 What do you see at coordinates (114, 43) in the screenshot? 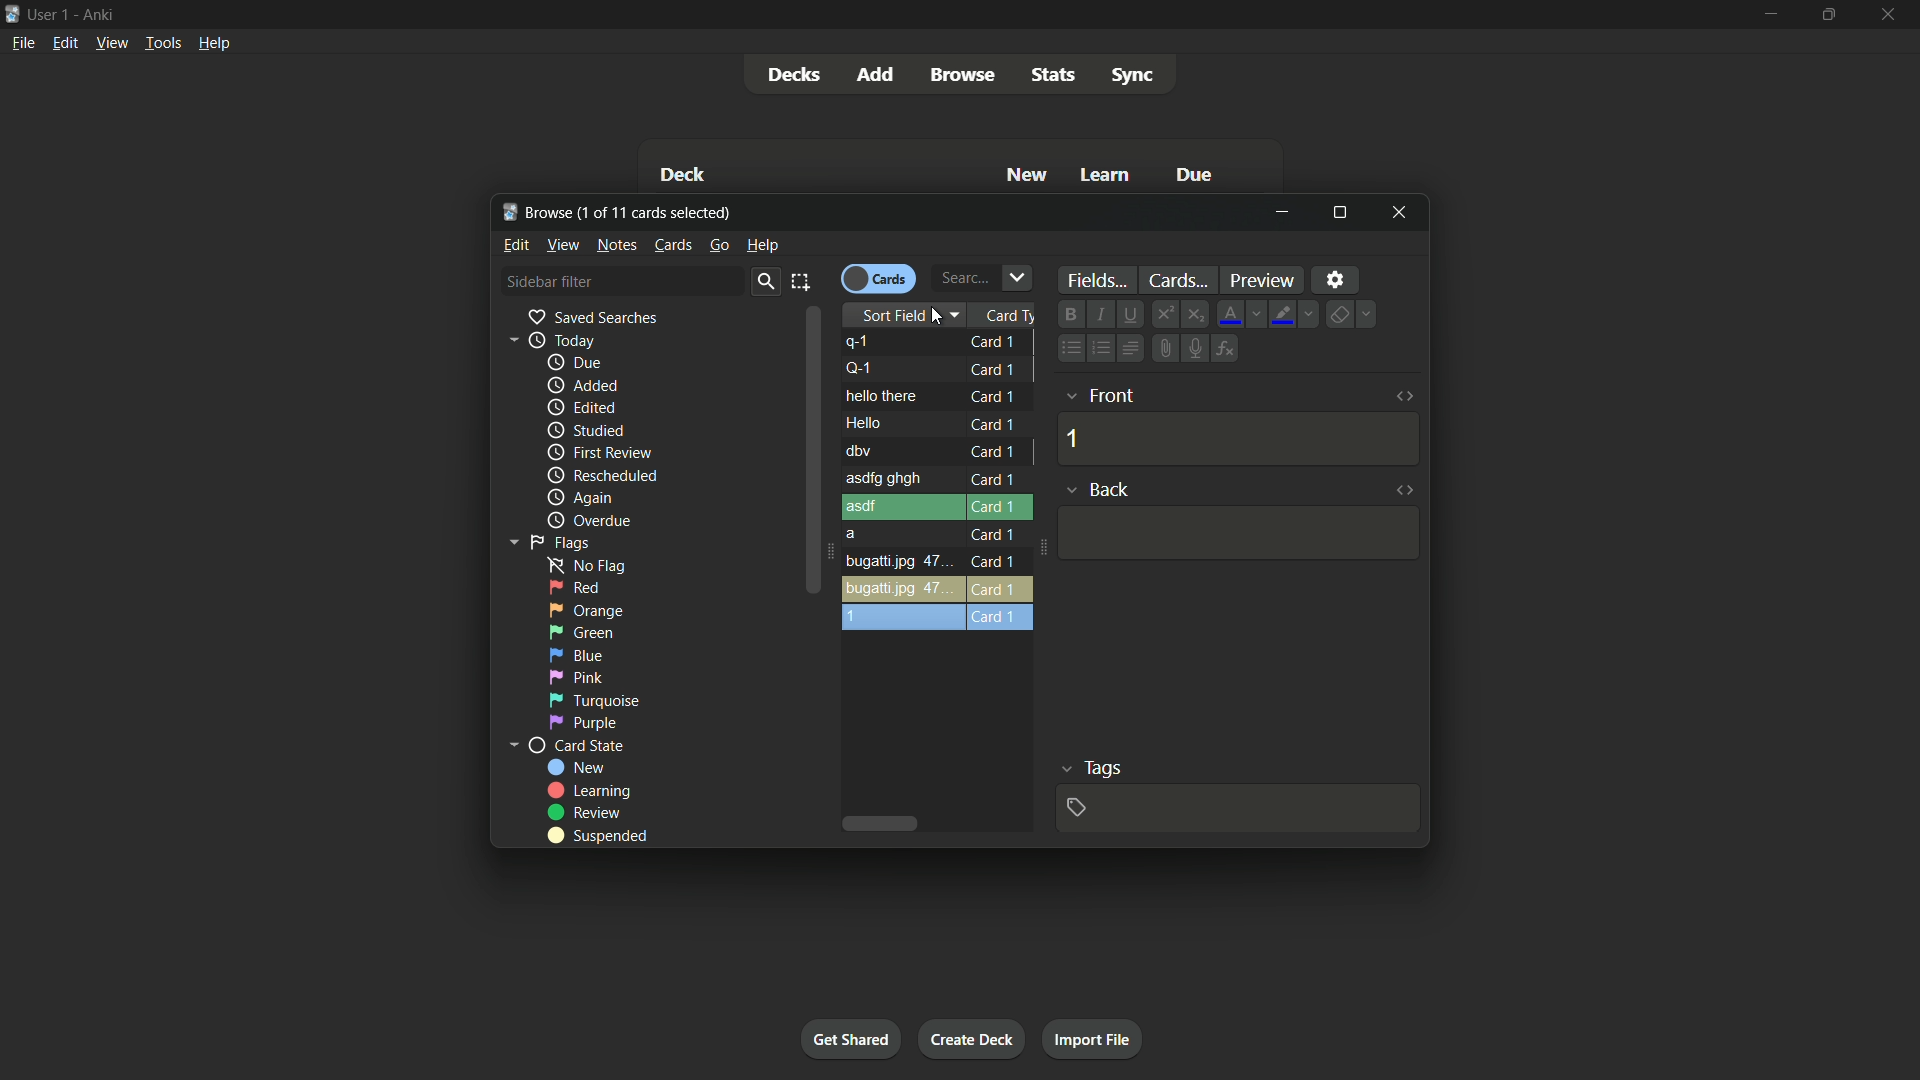
I see `view menu` at bounding box center [114, 43].